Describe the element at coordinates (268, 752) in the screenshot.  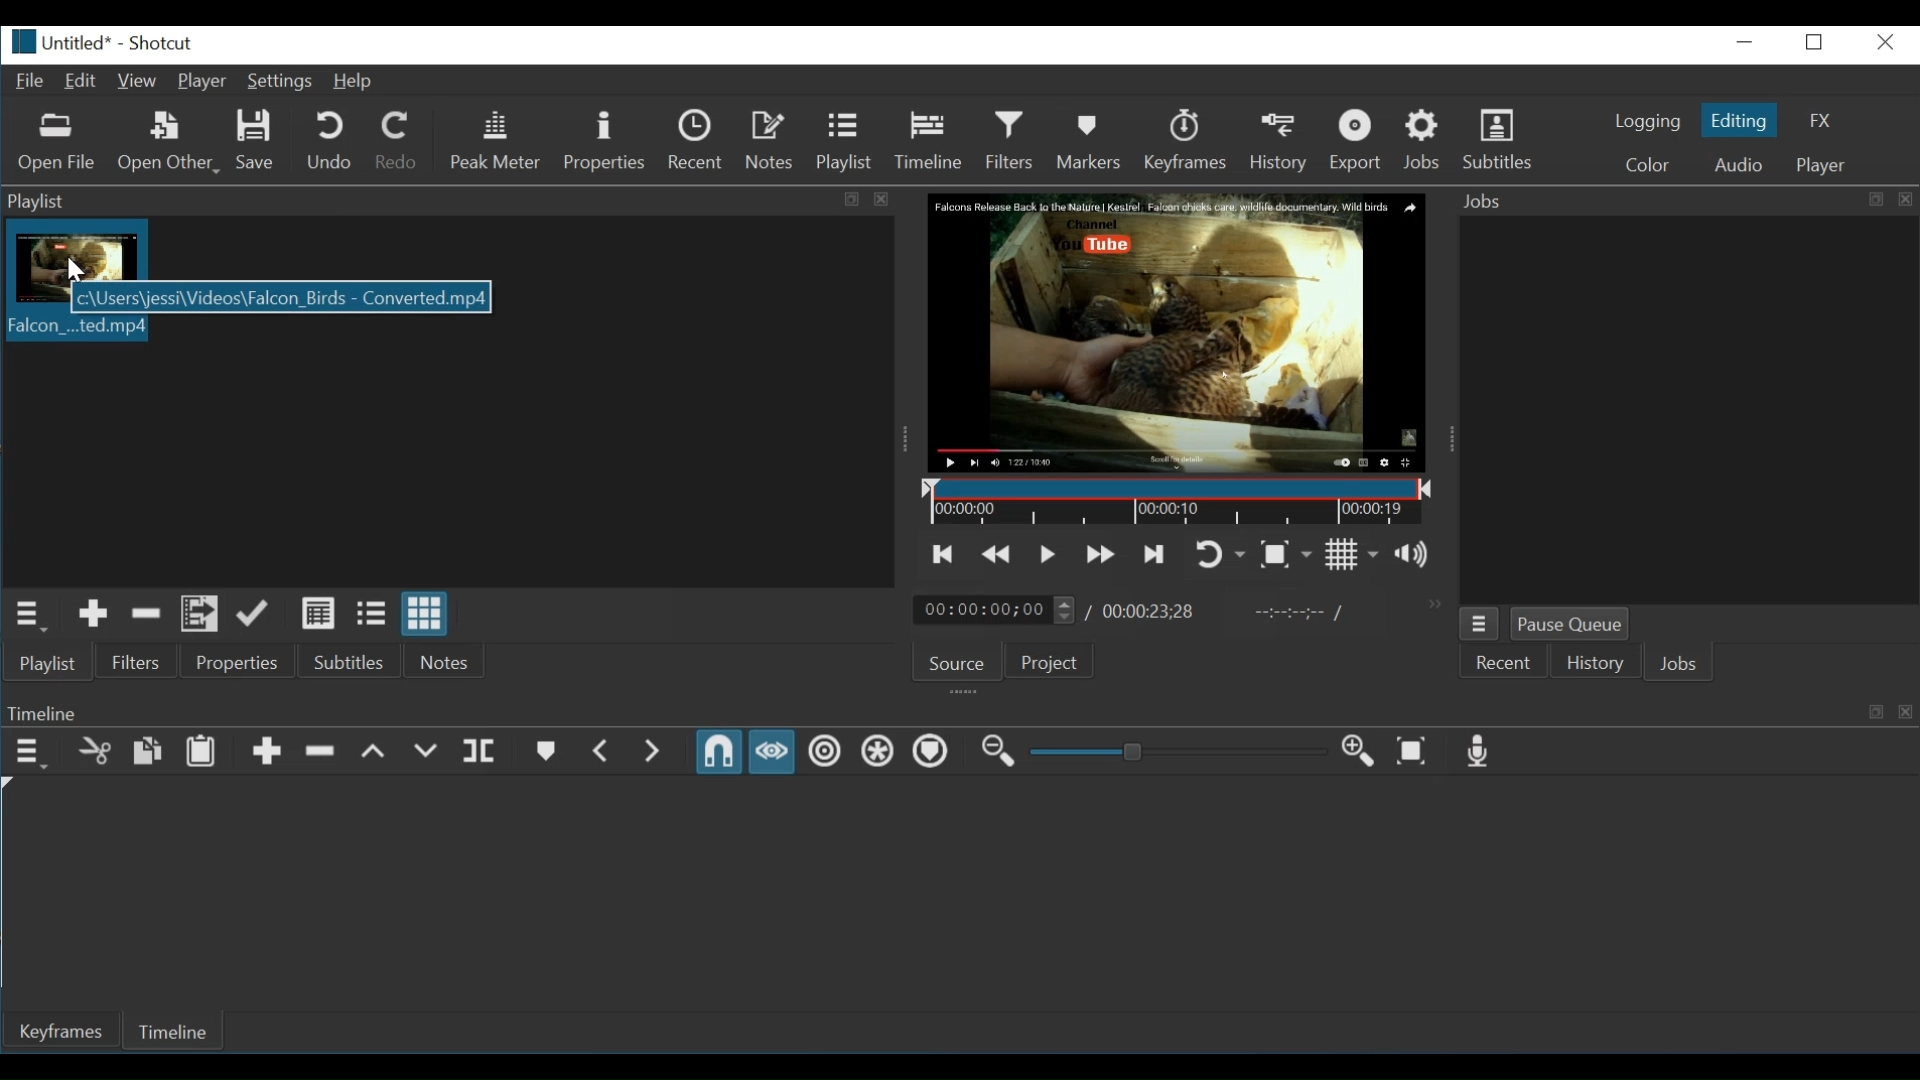
I see `Append` at that location.